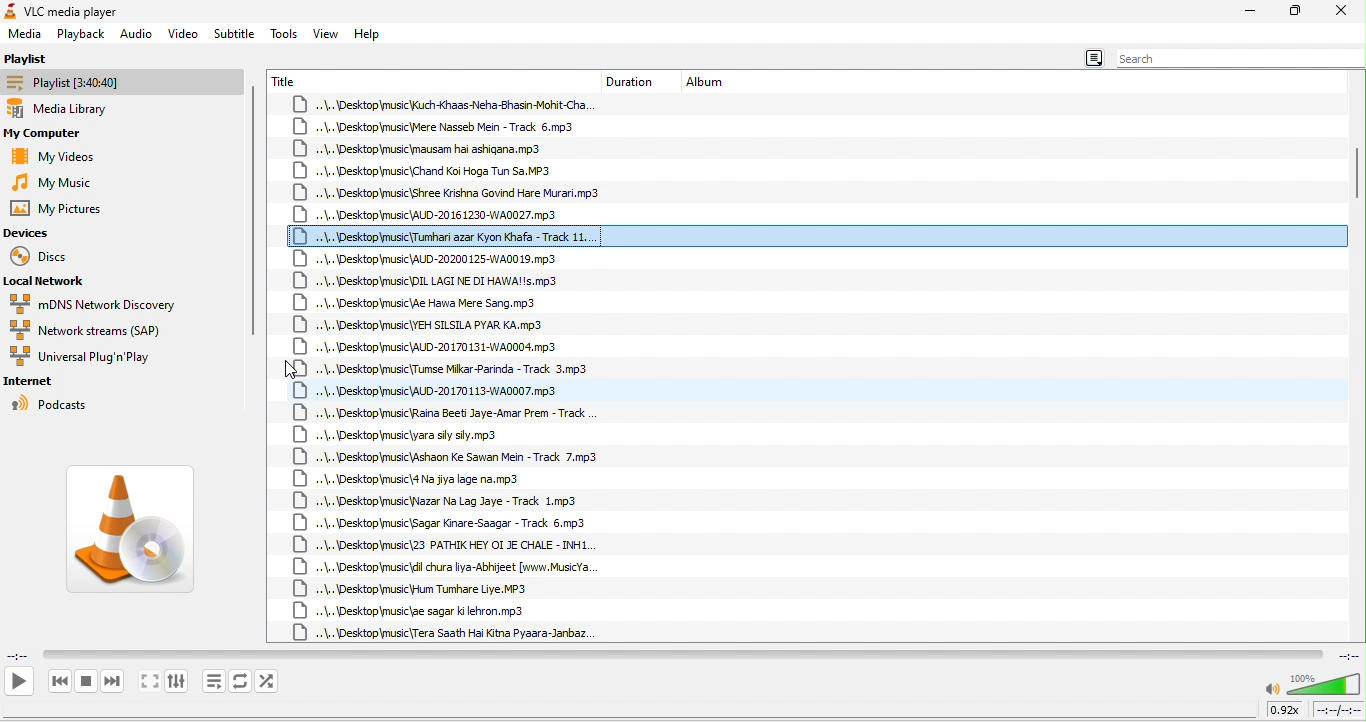 Image resolution: width=1366 pixels, height=722 pixels. Describe the element at coordinates (443, 413) in the screenshot. I see `..\.\Desktop\music\Raina Beet Jaye-Amar Prem - Track` at that location.